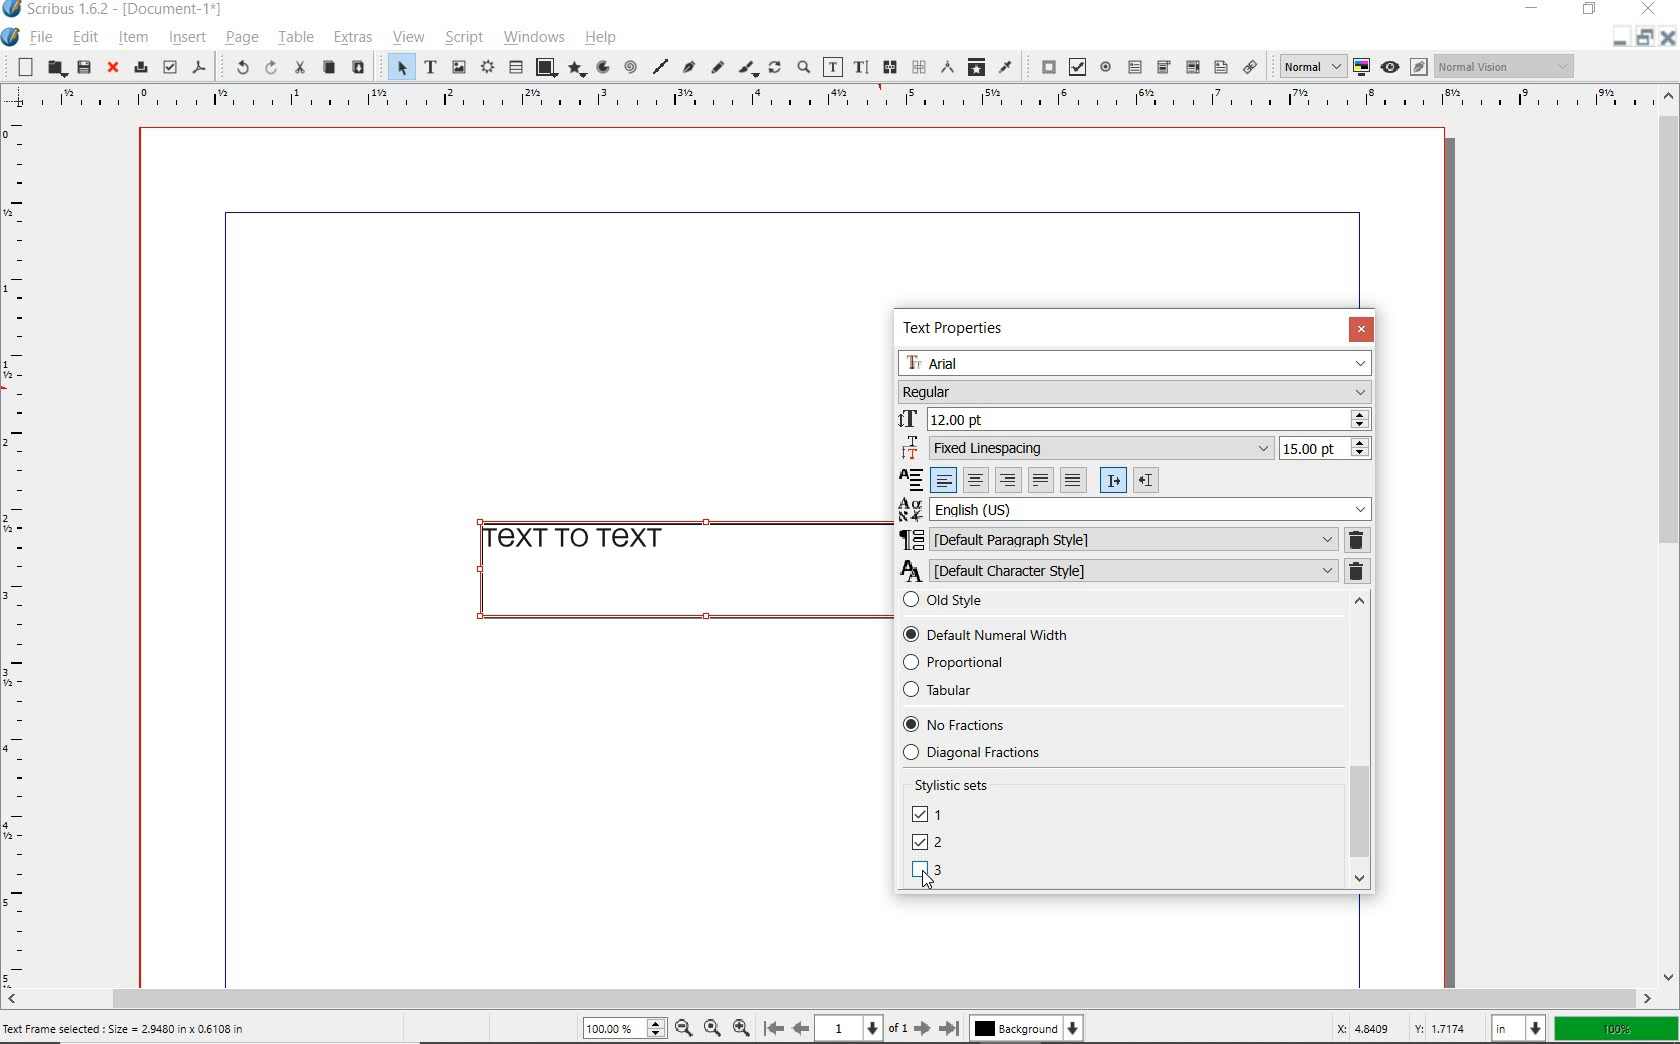 This screenshot has height=1044, width=1680. I want to click on Left align, so click(945, 480).